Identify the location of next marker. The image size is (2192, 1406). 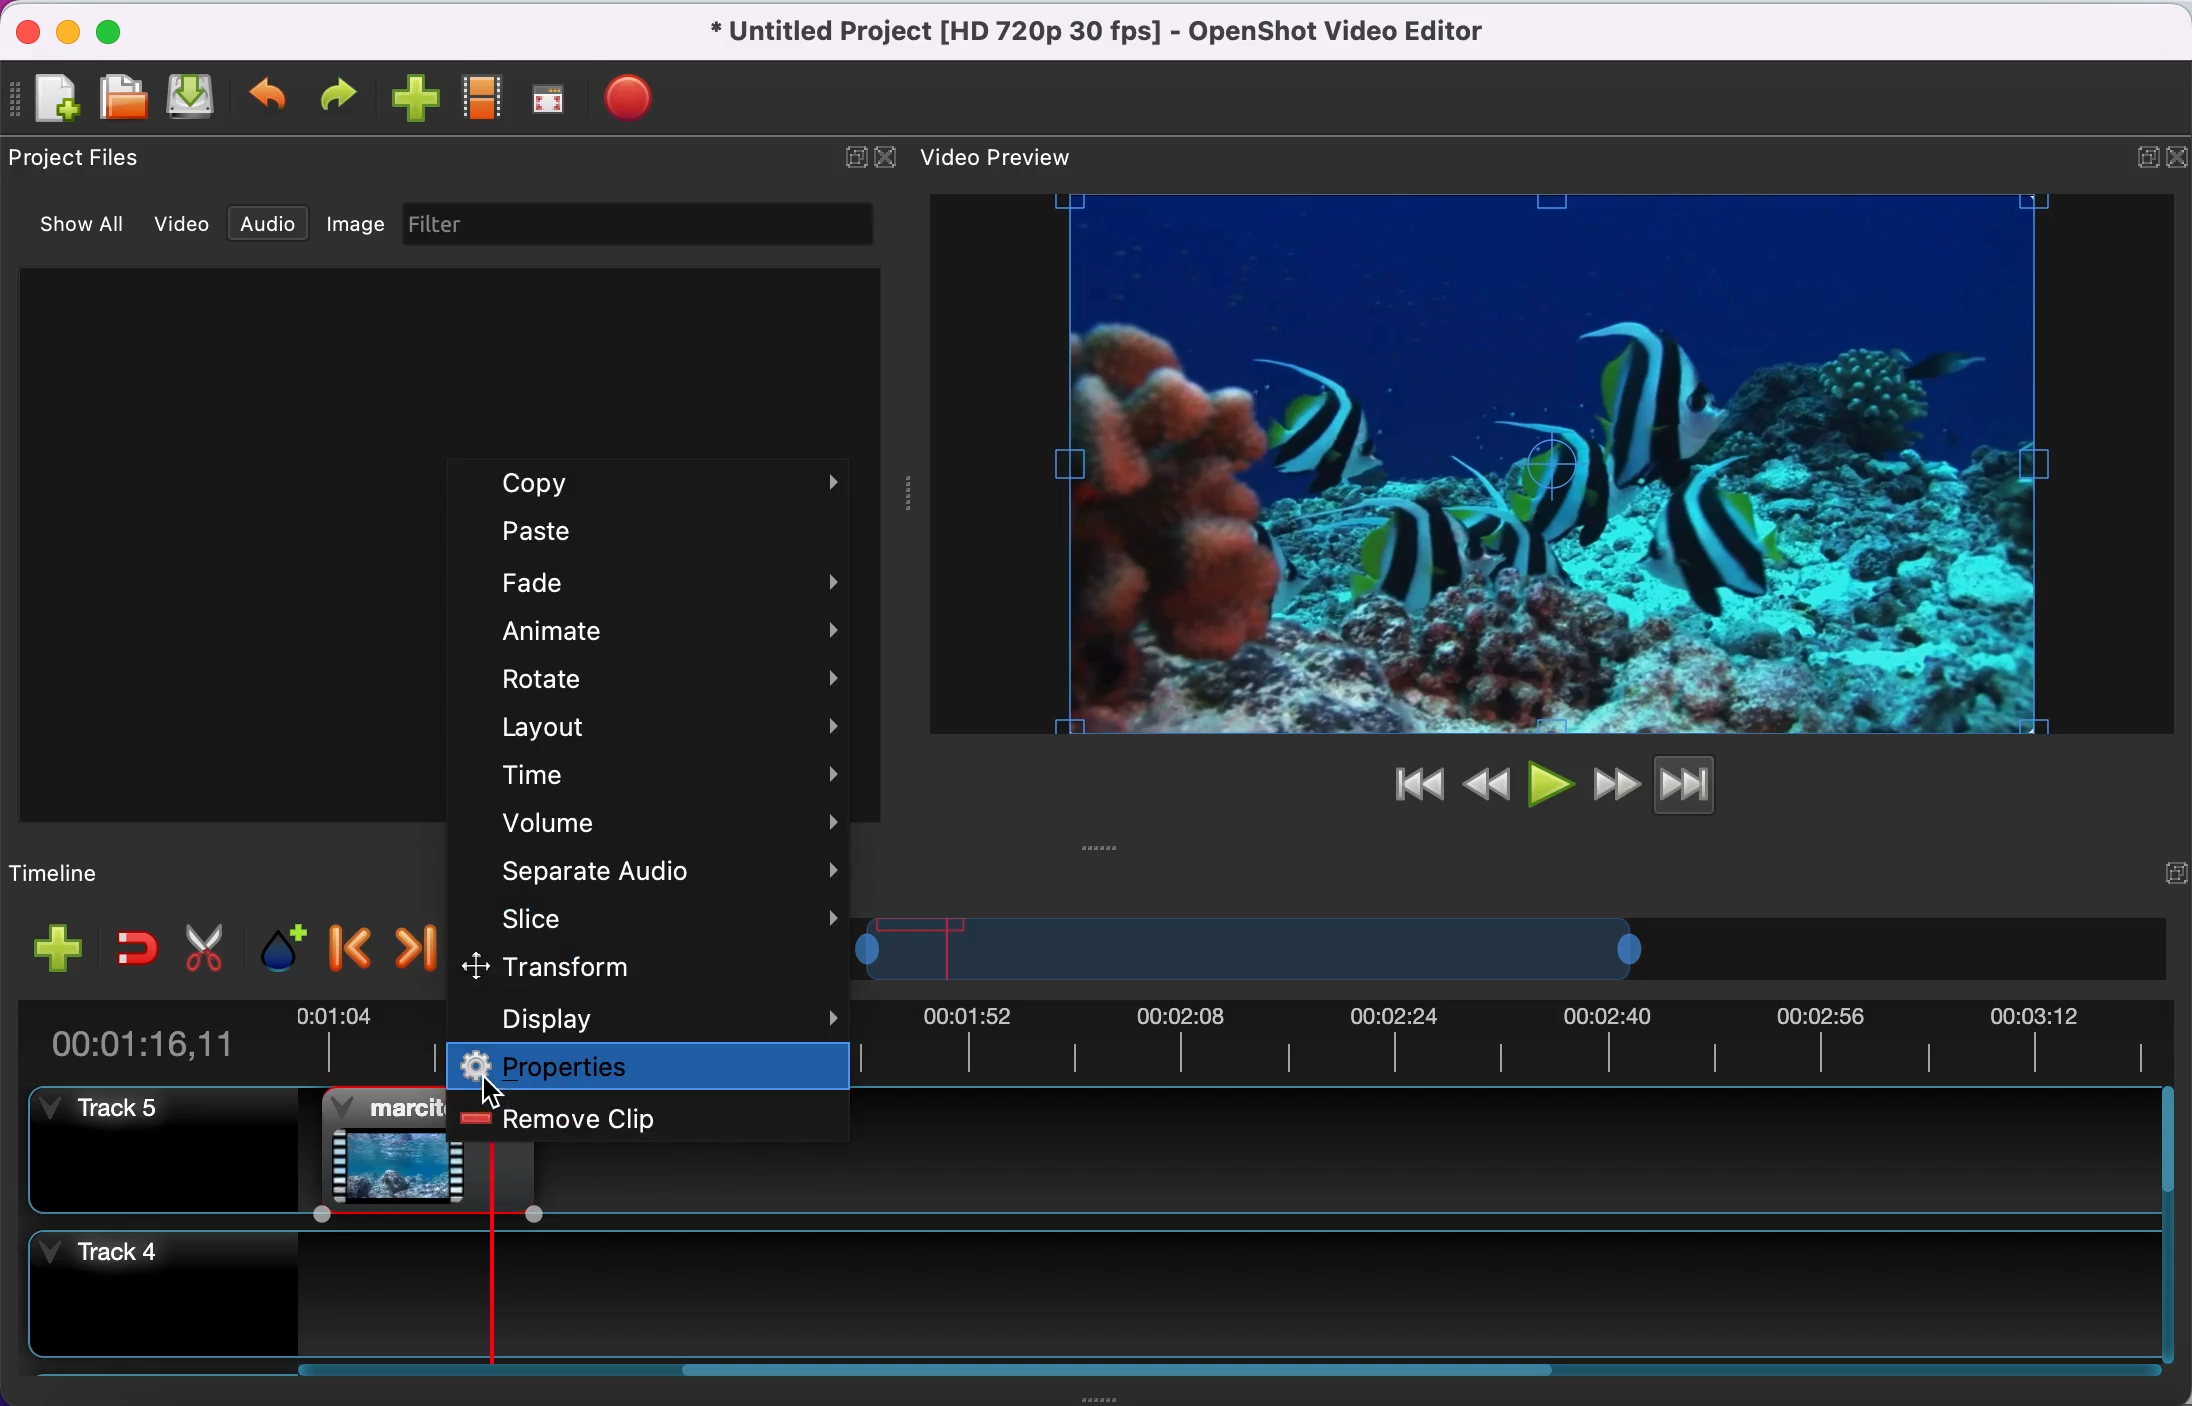
(414, 945).